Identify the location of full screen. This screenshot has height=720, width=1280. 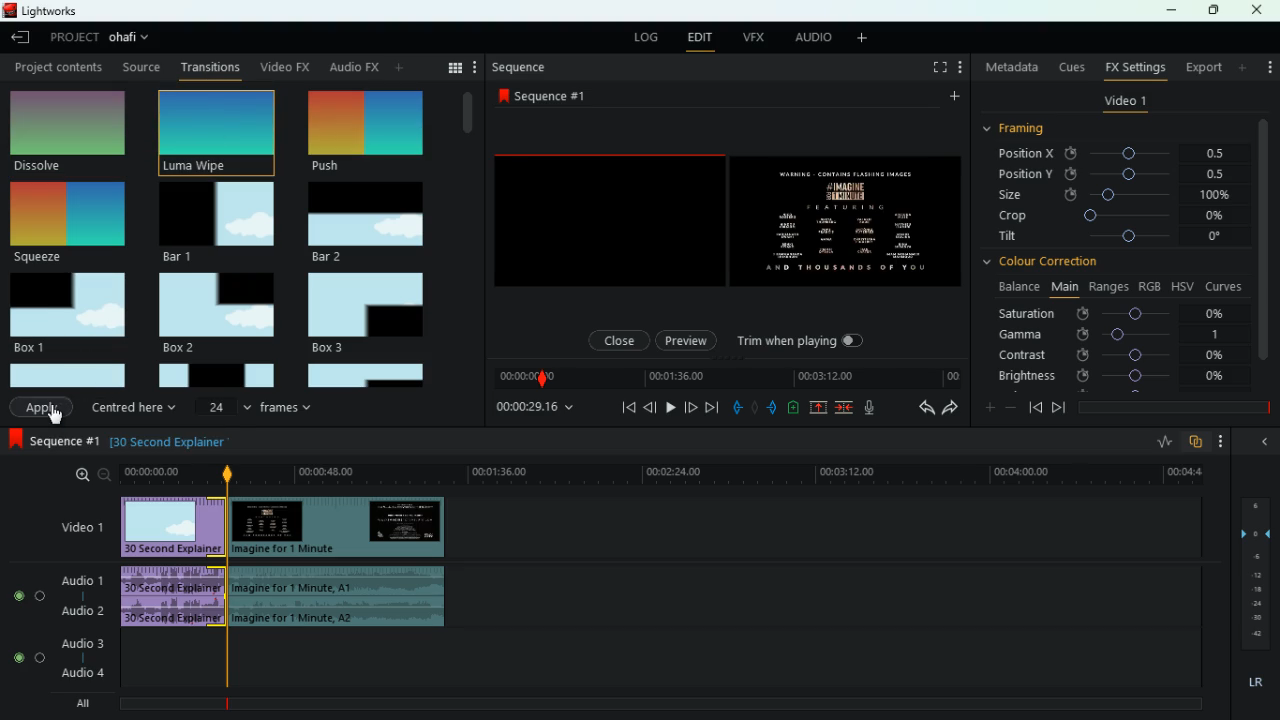
(940, 69).